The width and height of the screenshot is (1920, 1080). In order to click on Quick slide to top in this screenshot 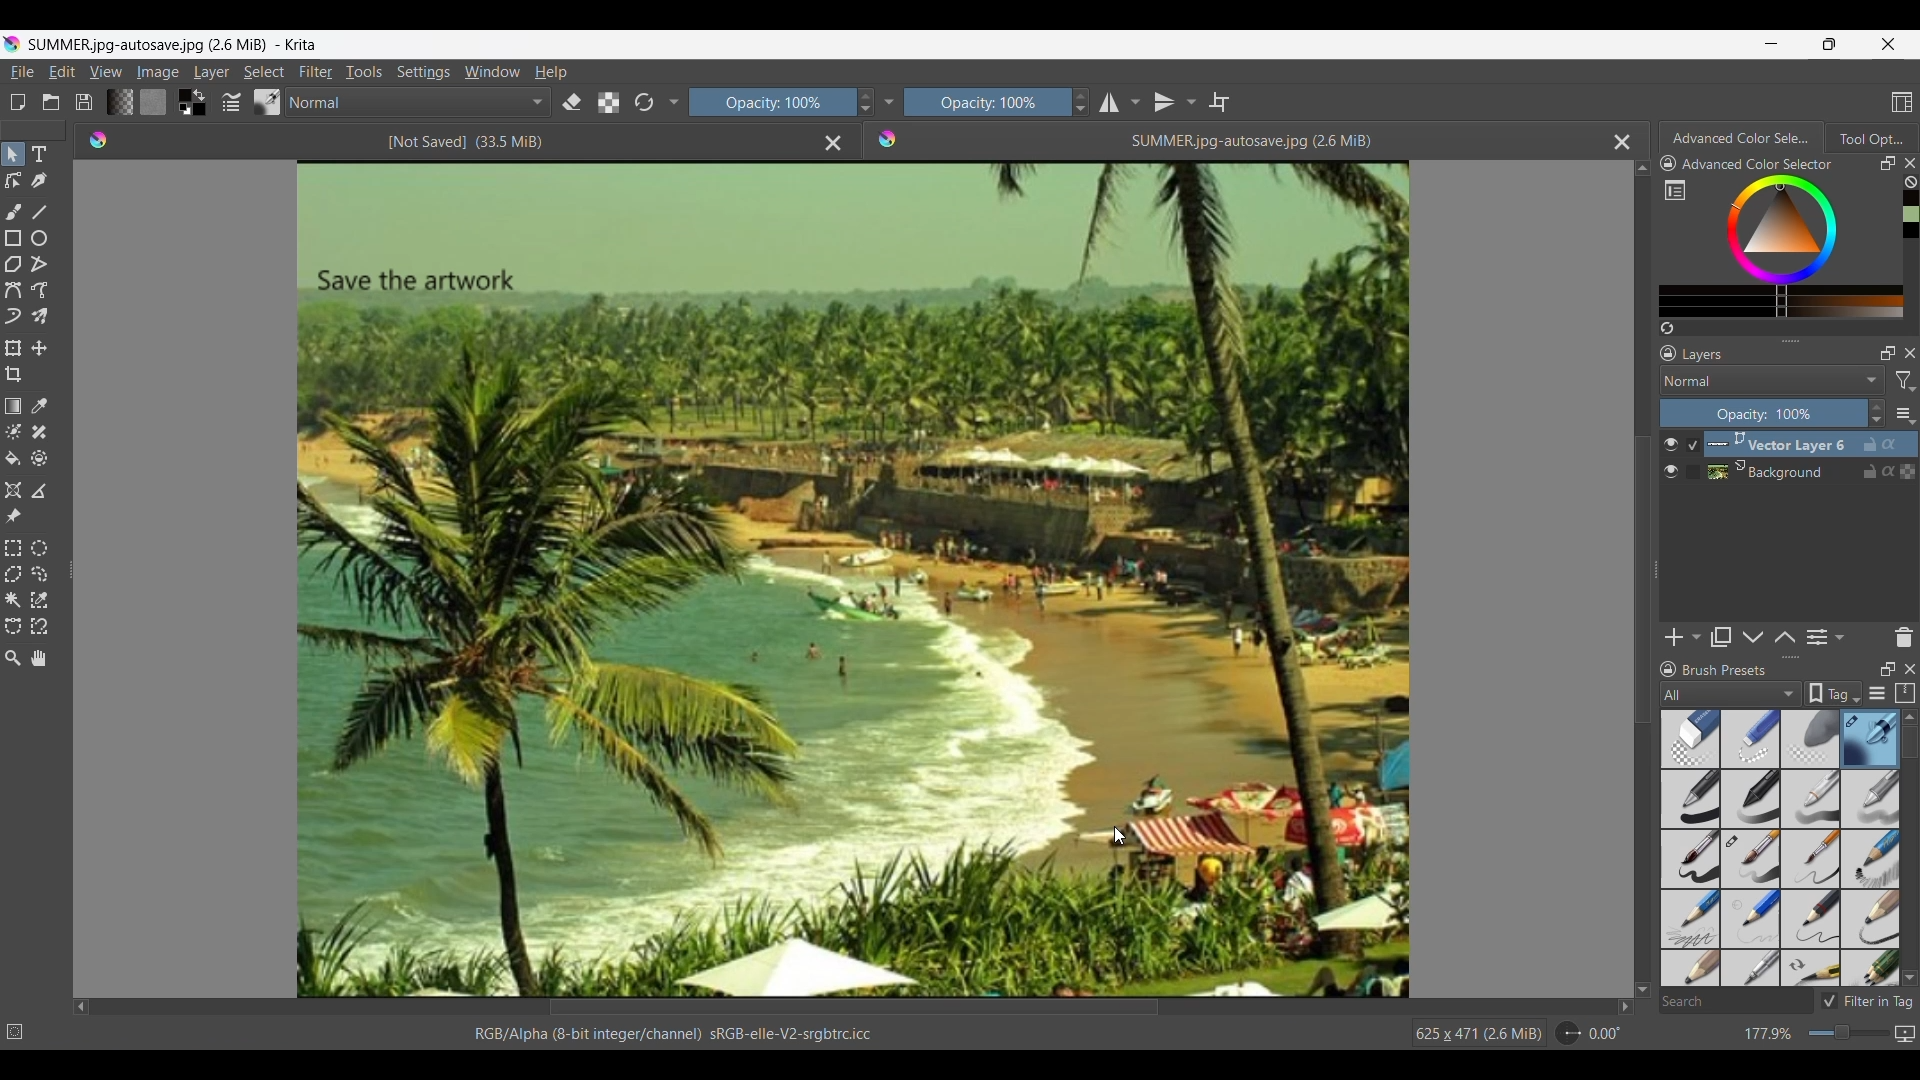, I will do `click(1642, 168)`.